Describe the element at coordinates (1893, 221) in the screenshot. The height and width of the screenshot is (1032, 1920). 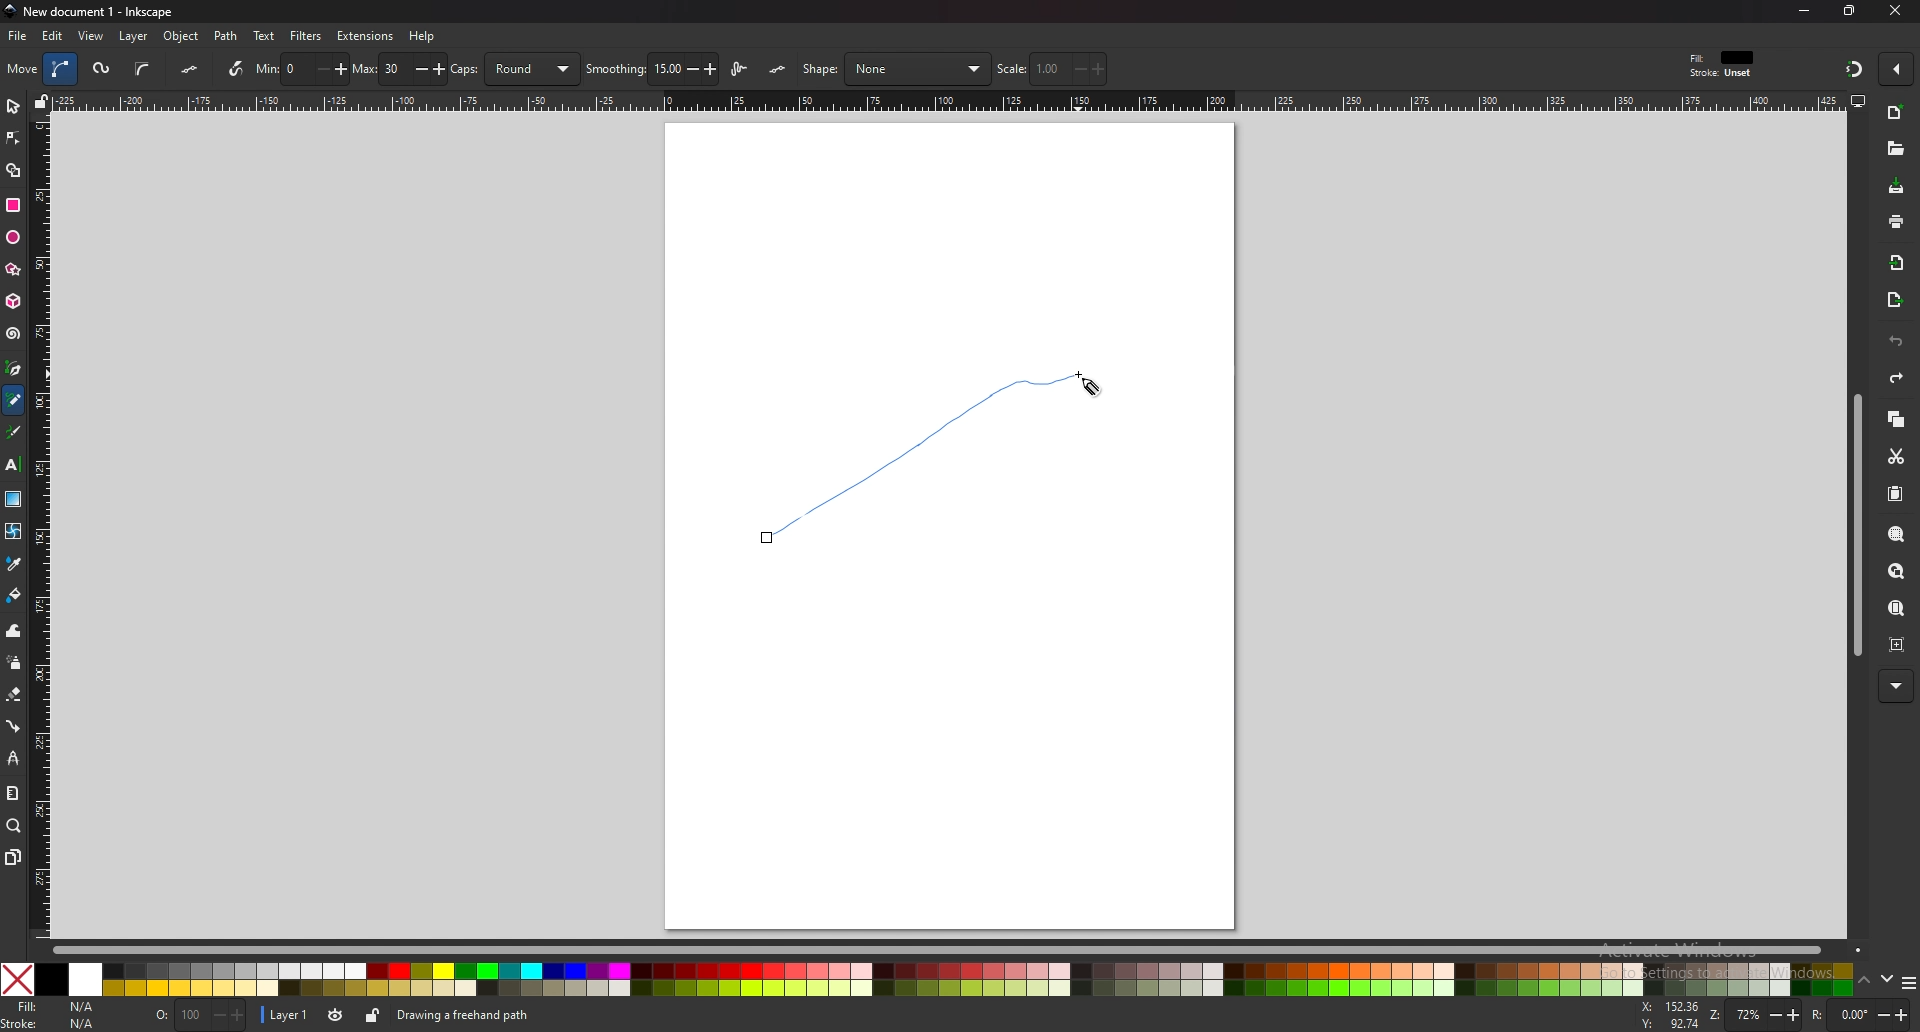
I see `print` at that location.